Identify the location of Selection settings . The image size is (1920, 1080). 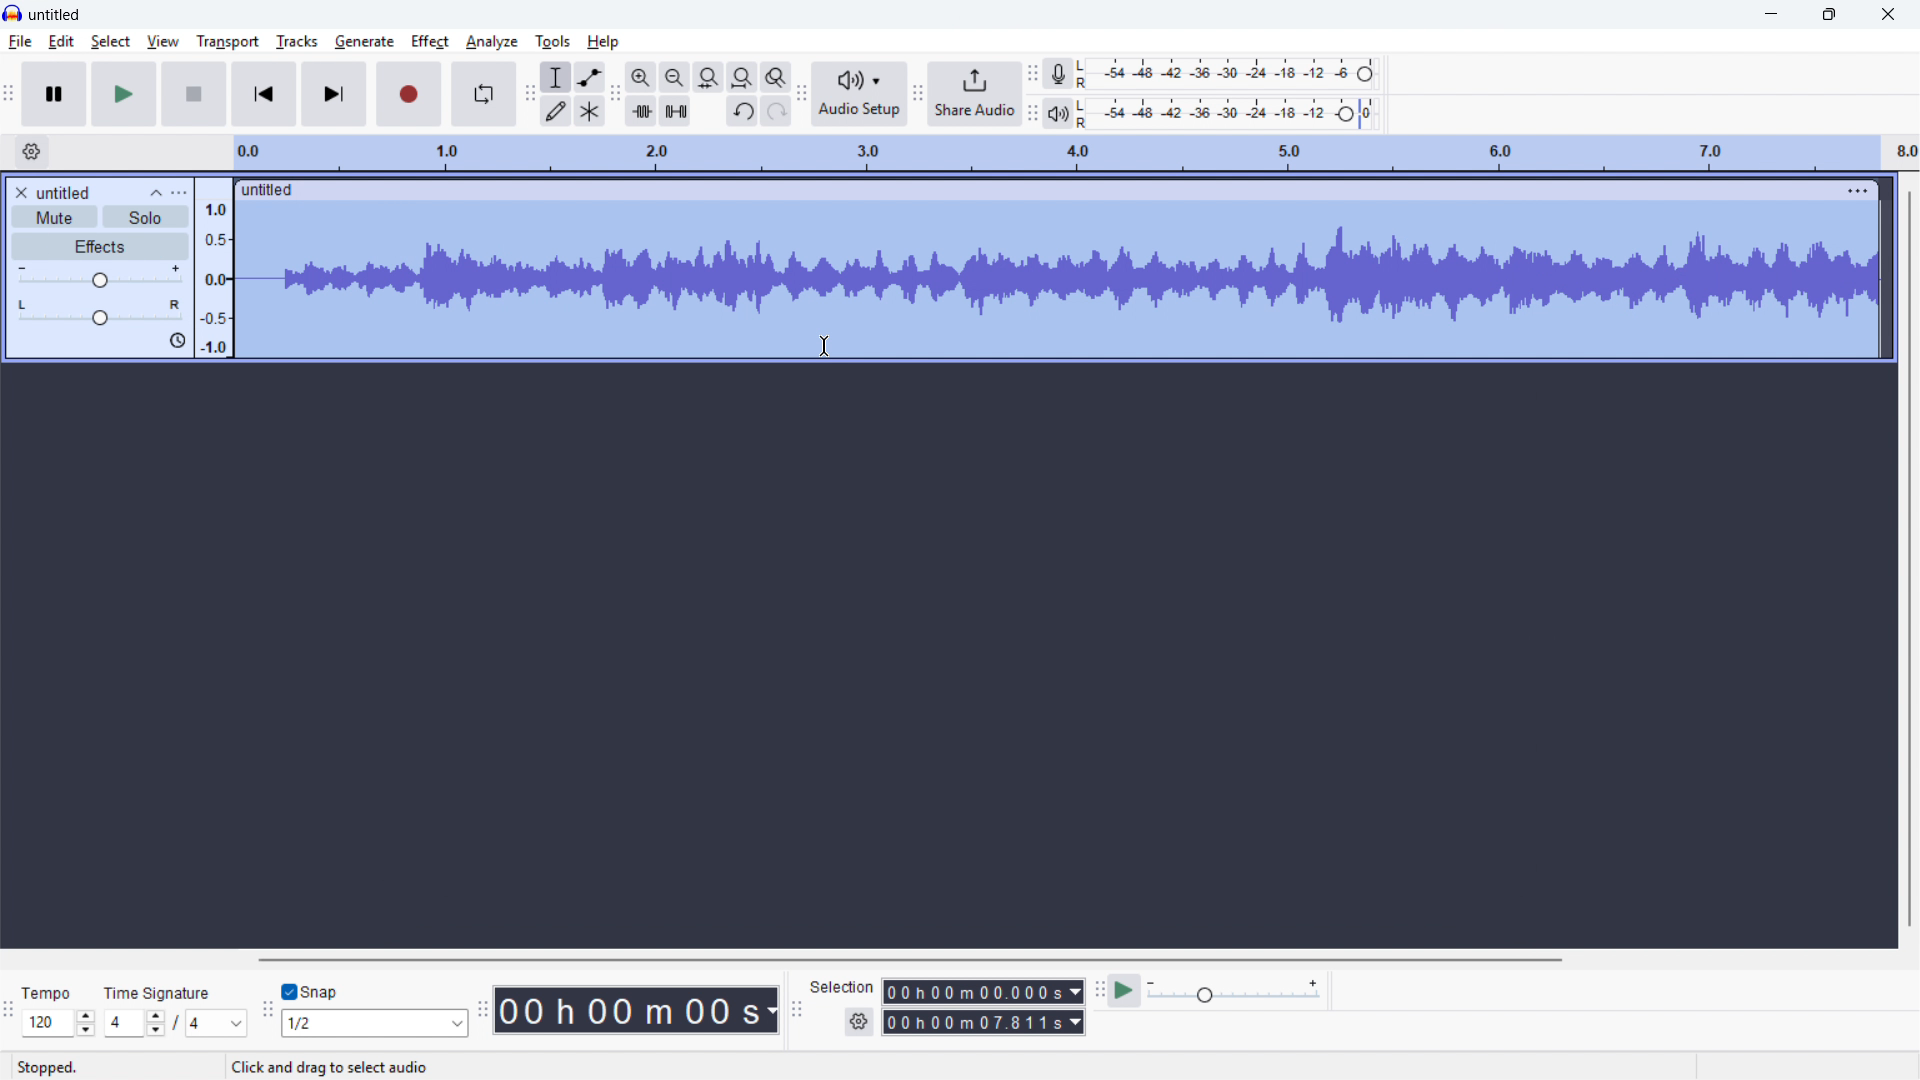
(859, 1023).